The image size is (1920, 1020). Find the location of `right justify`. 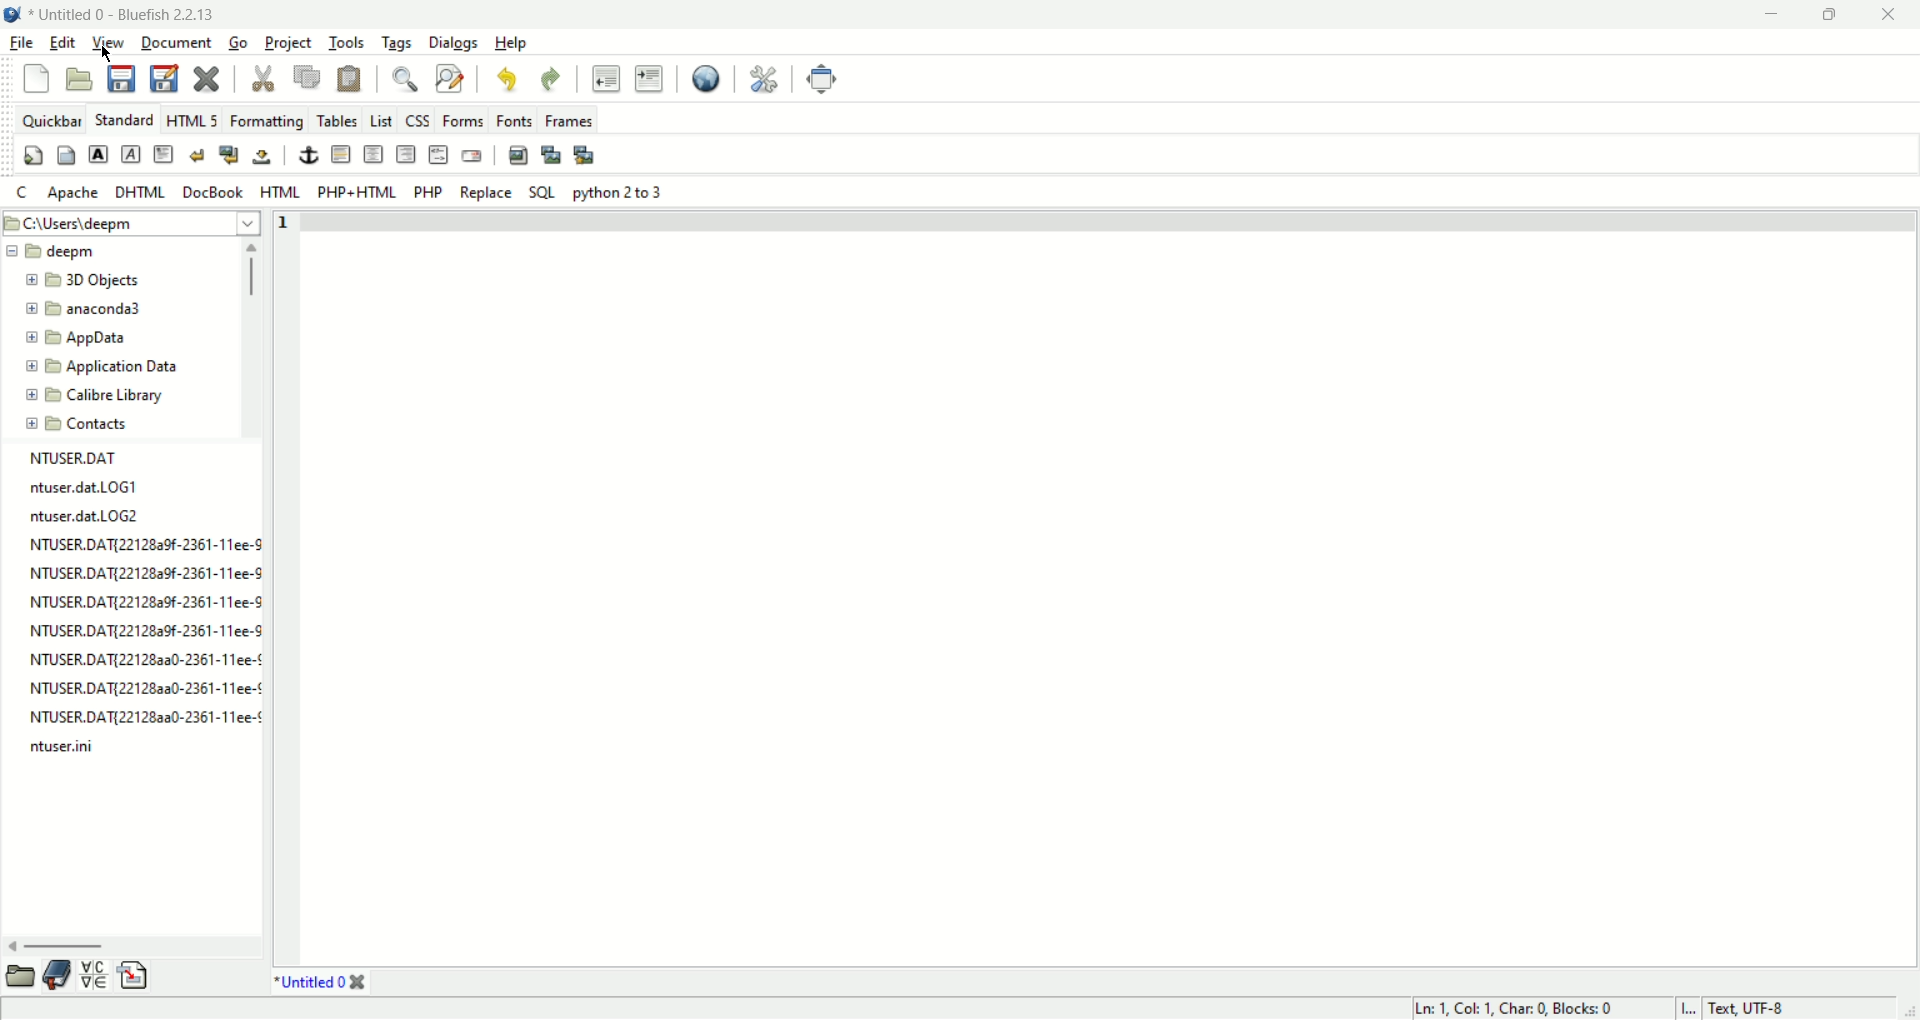

right justify is located at coordinates (404, 155).